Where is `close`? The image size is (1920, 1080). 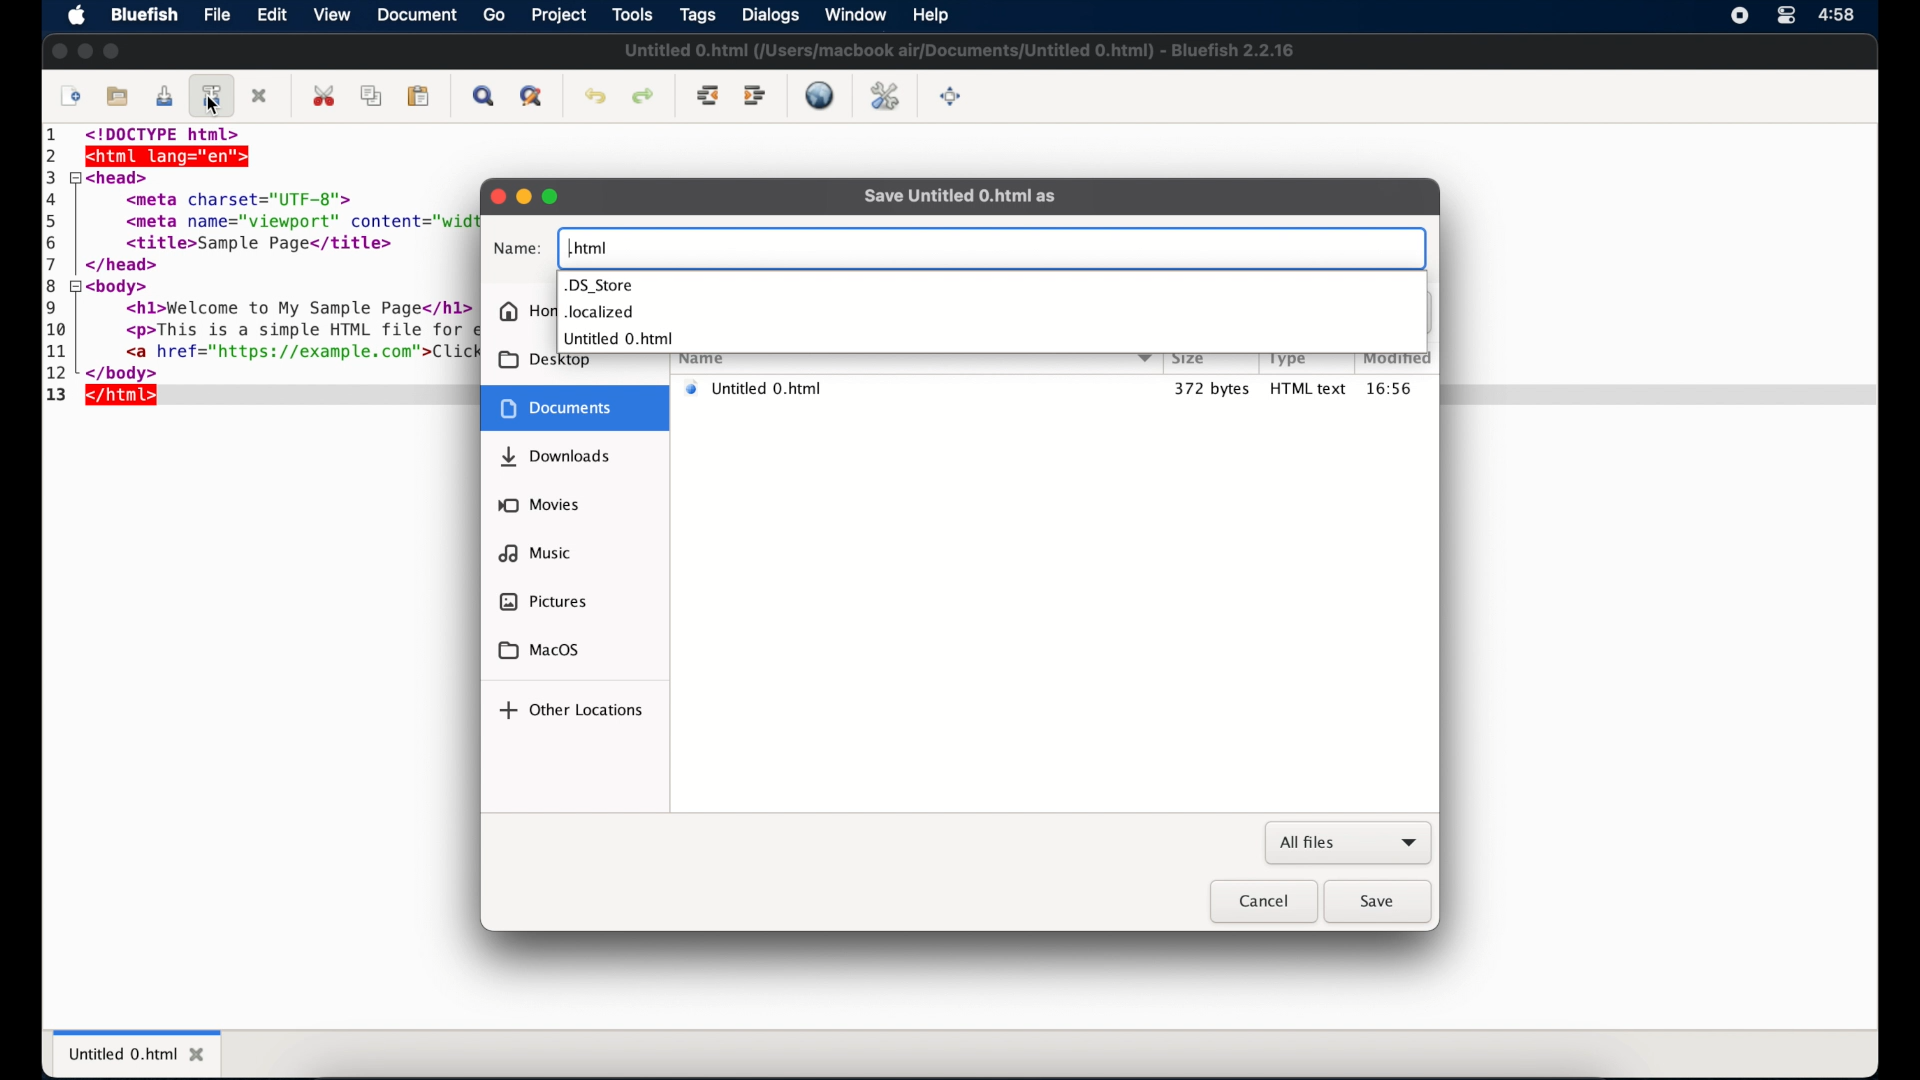
close is located at coordinates (58, 52).